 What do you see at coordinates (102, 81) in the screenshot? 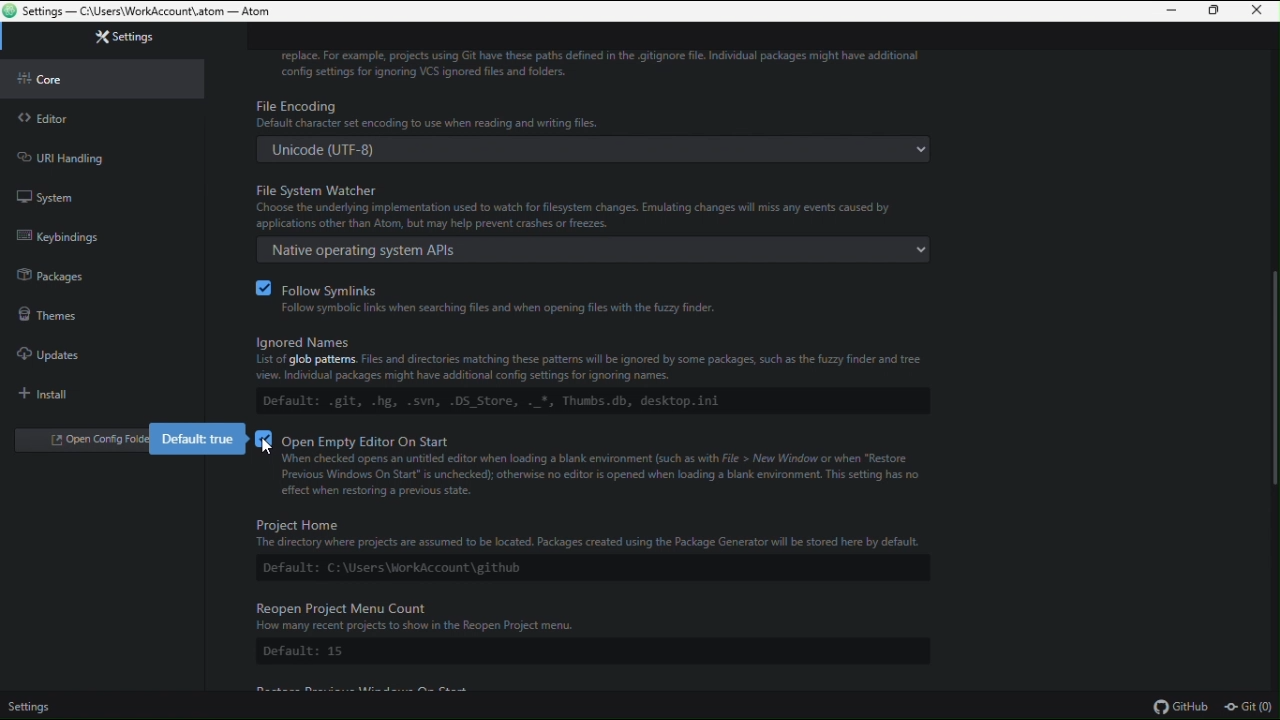
I see `core` at bounding box center [102, 81].